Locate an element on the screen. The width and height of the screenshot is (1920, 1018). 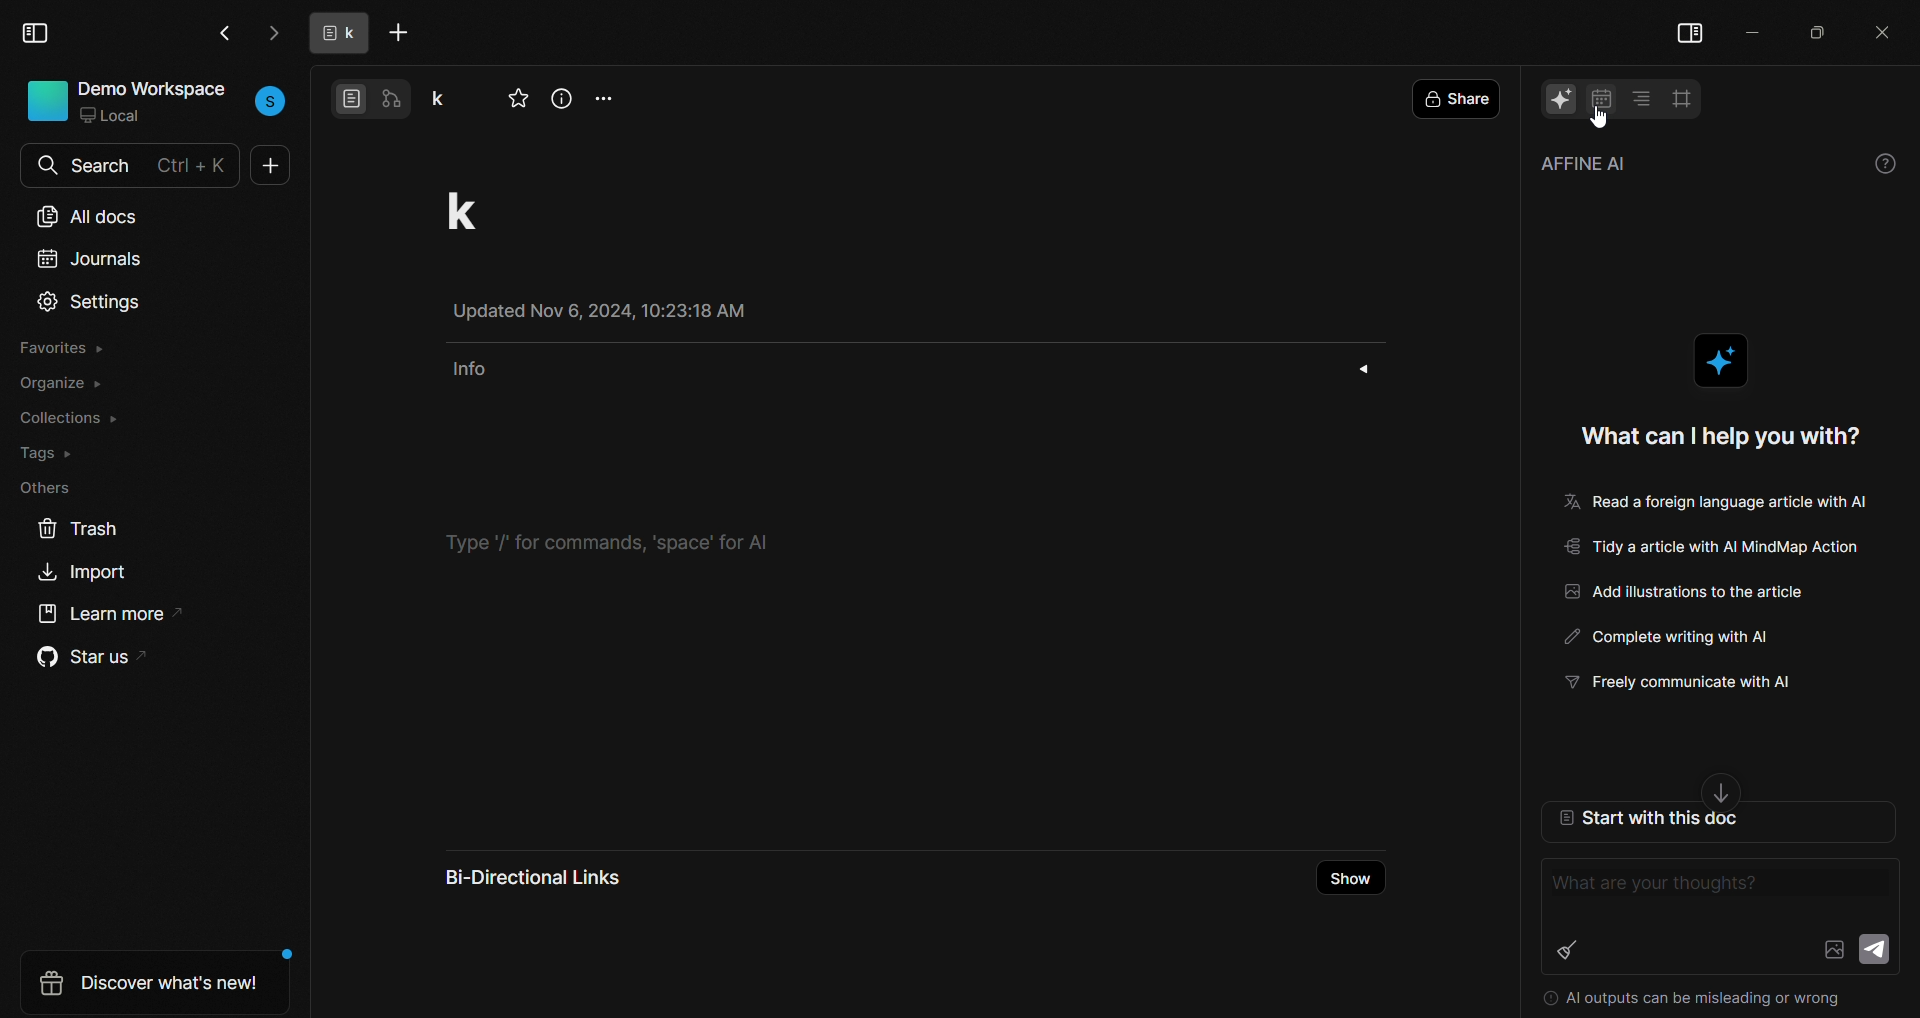
view sidebar is located at coordinates (38, 33).